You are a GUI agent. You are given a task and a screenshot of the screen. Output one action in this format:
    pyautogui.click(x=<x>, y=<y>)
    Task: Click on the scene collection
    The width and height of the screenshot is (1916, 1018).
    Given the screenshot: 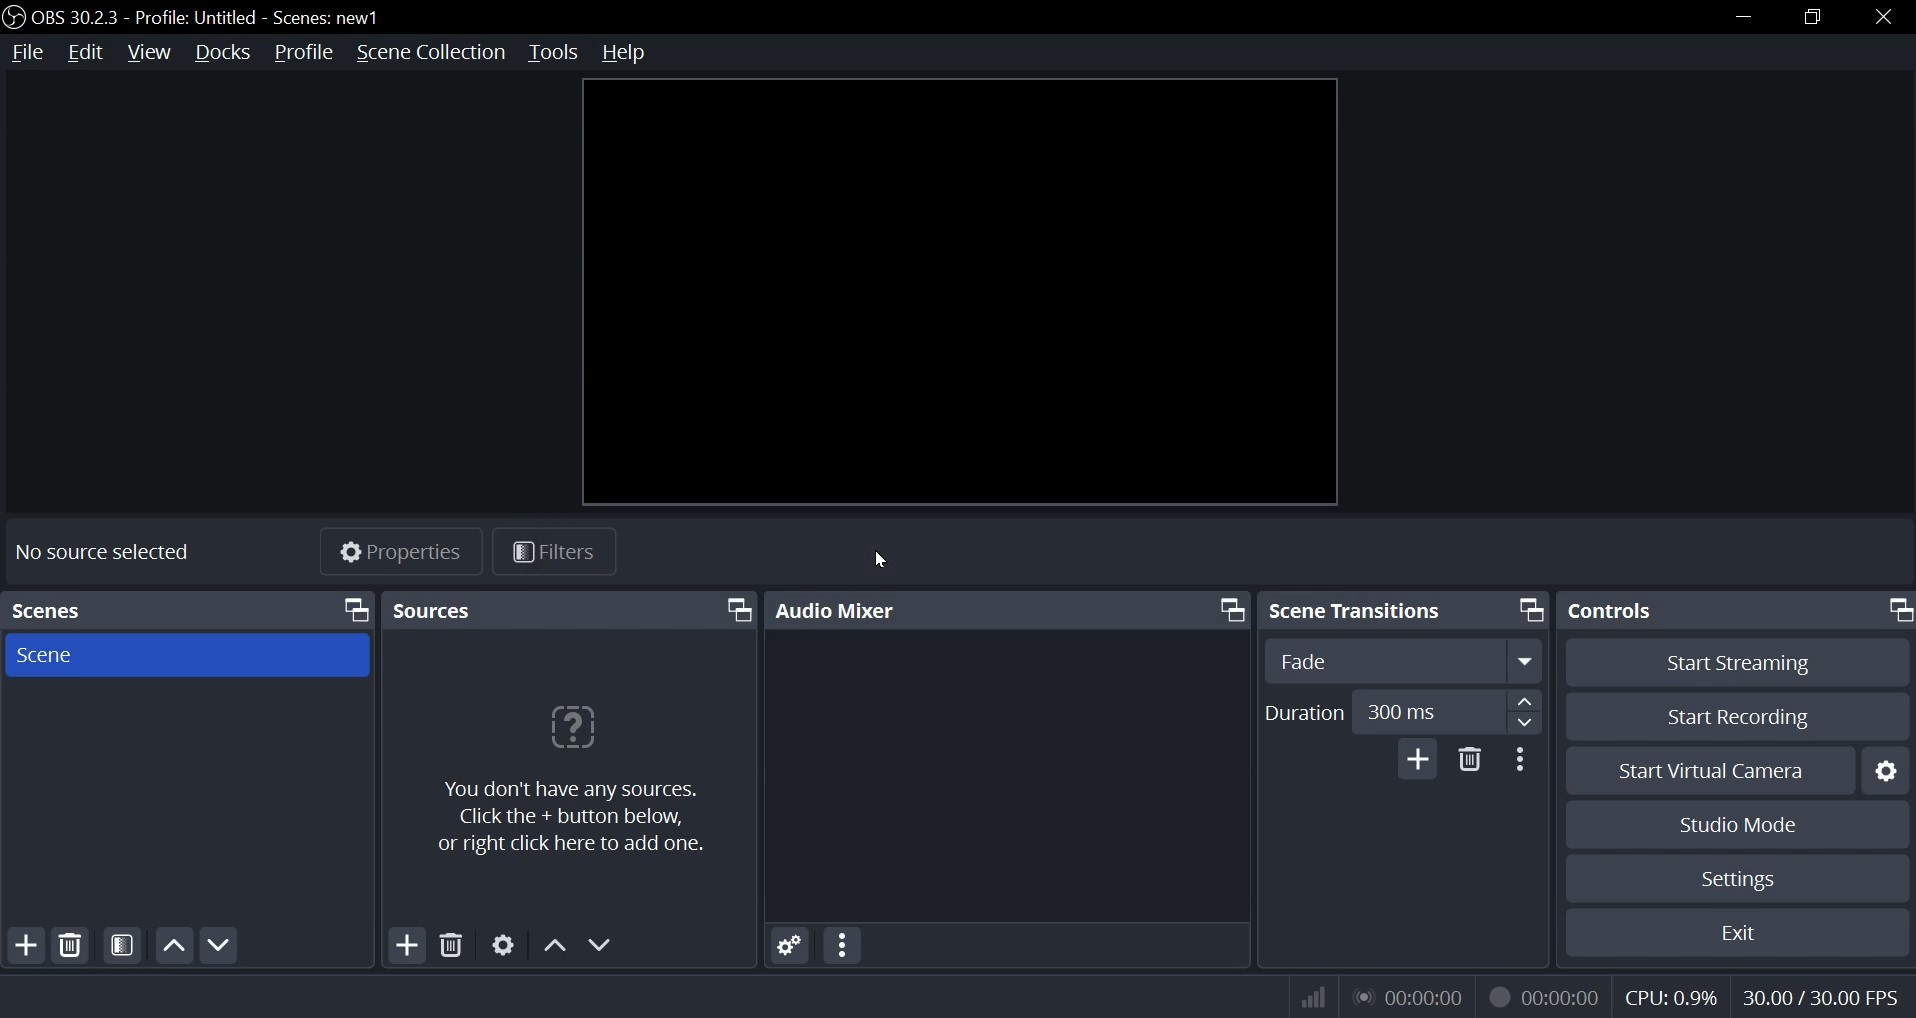 What is the action you would take?
    pyautogui.click(x=429, y=52)
    